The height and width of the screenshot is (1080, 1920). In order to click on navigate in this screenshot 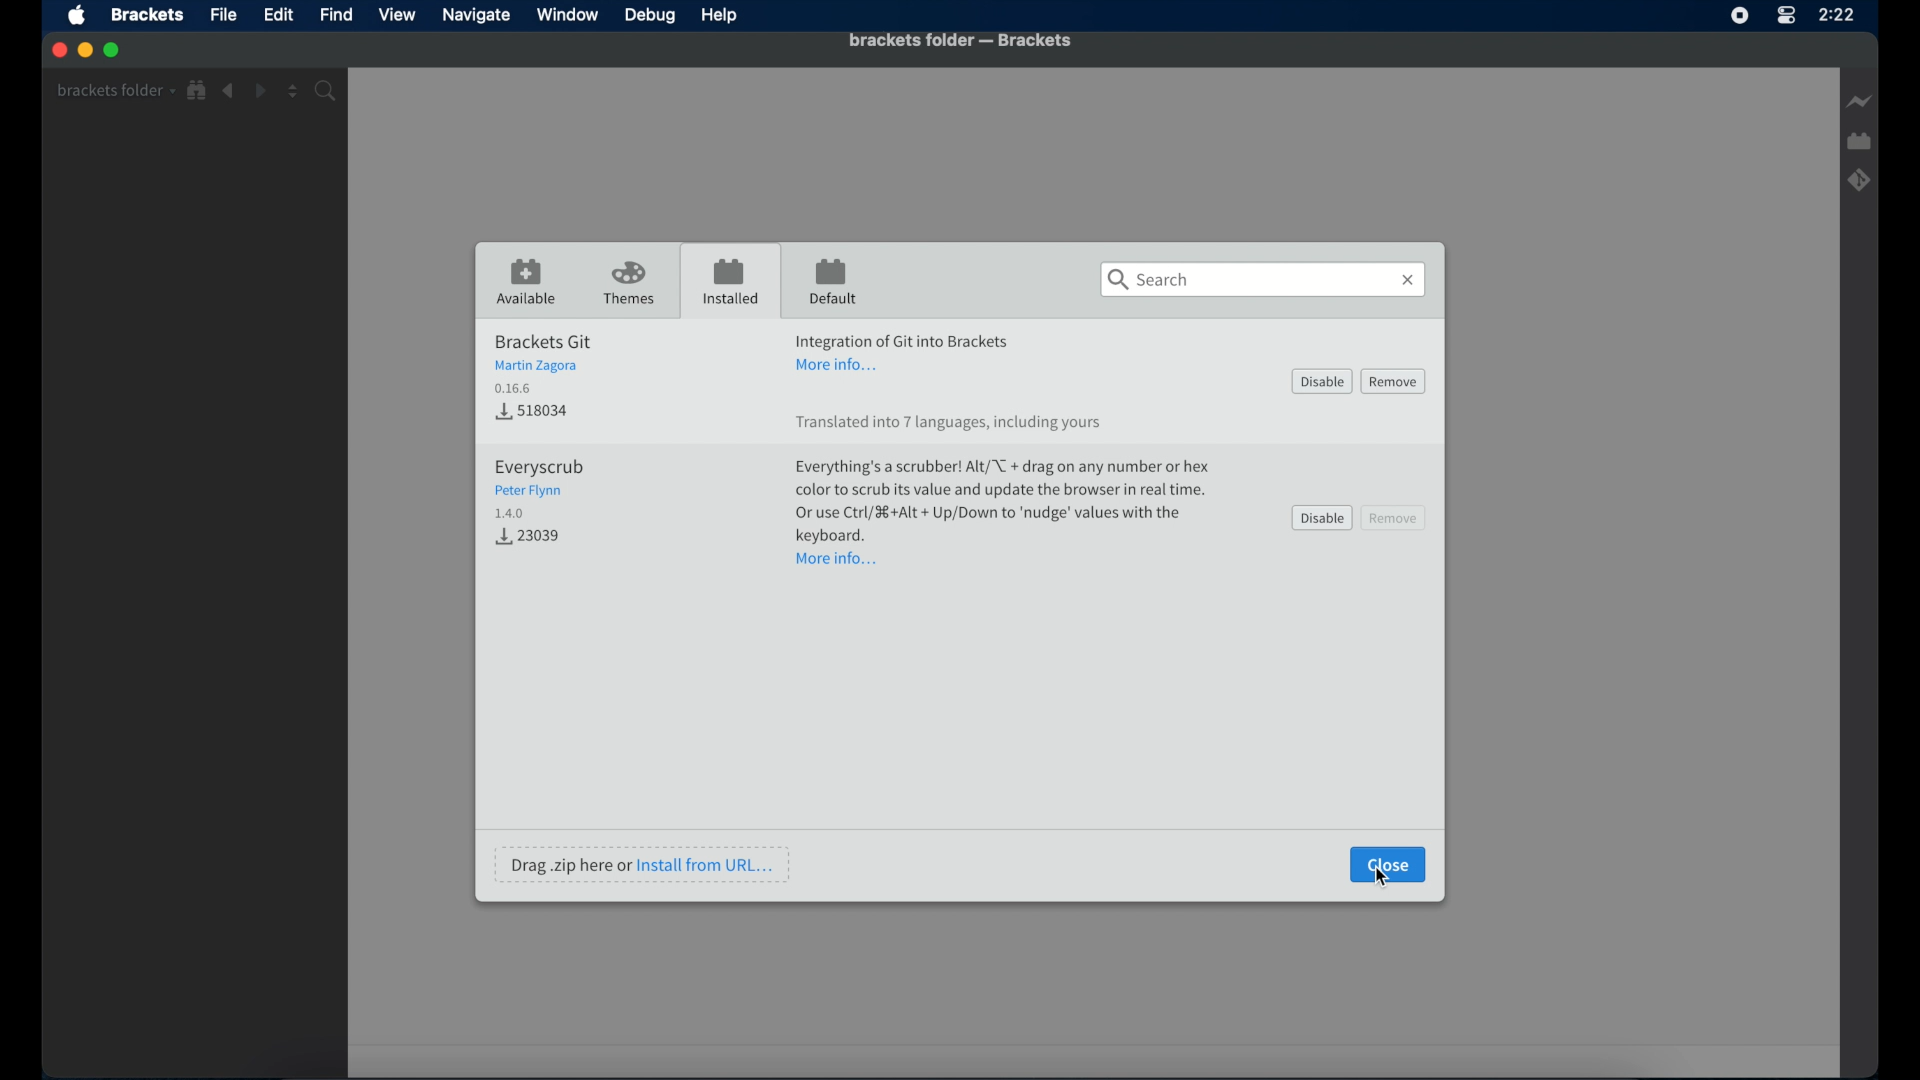, I will do `click(475, 15)`.